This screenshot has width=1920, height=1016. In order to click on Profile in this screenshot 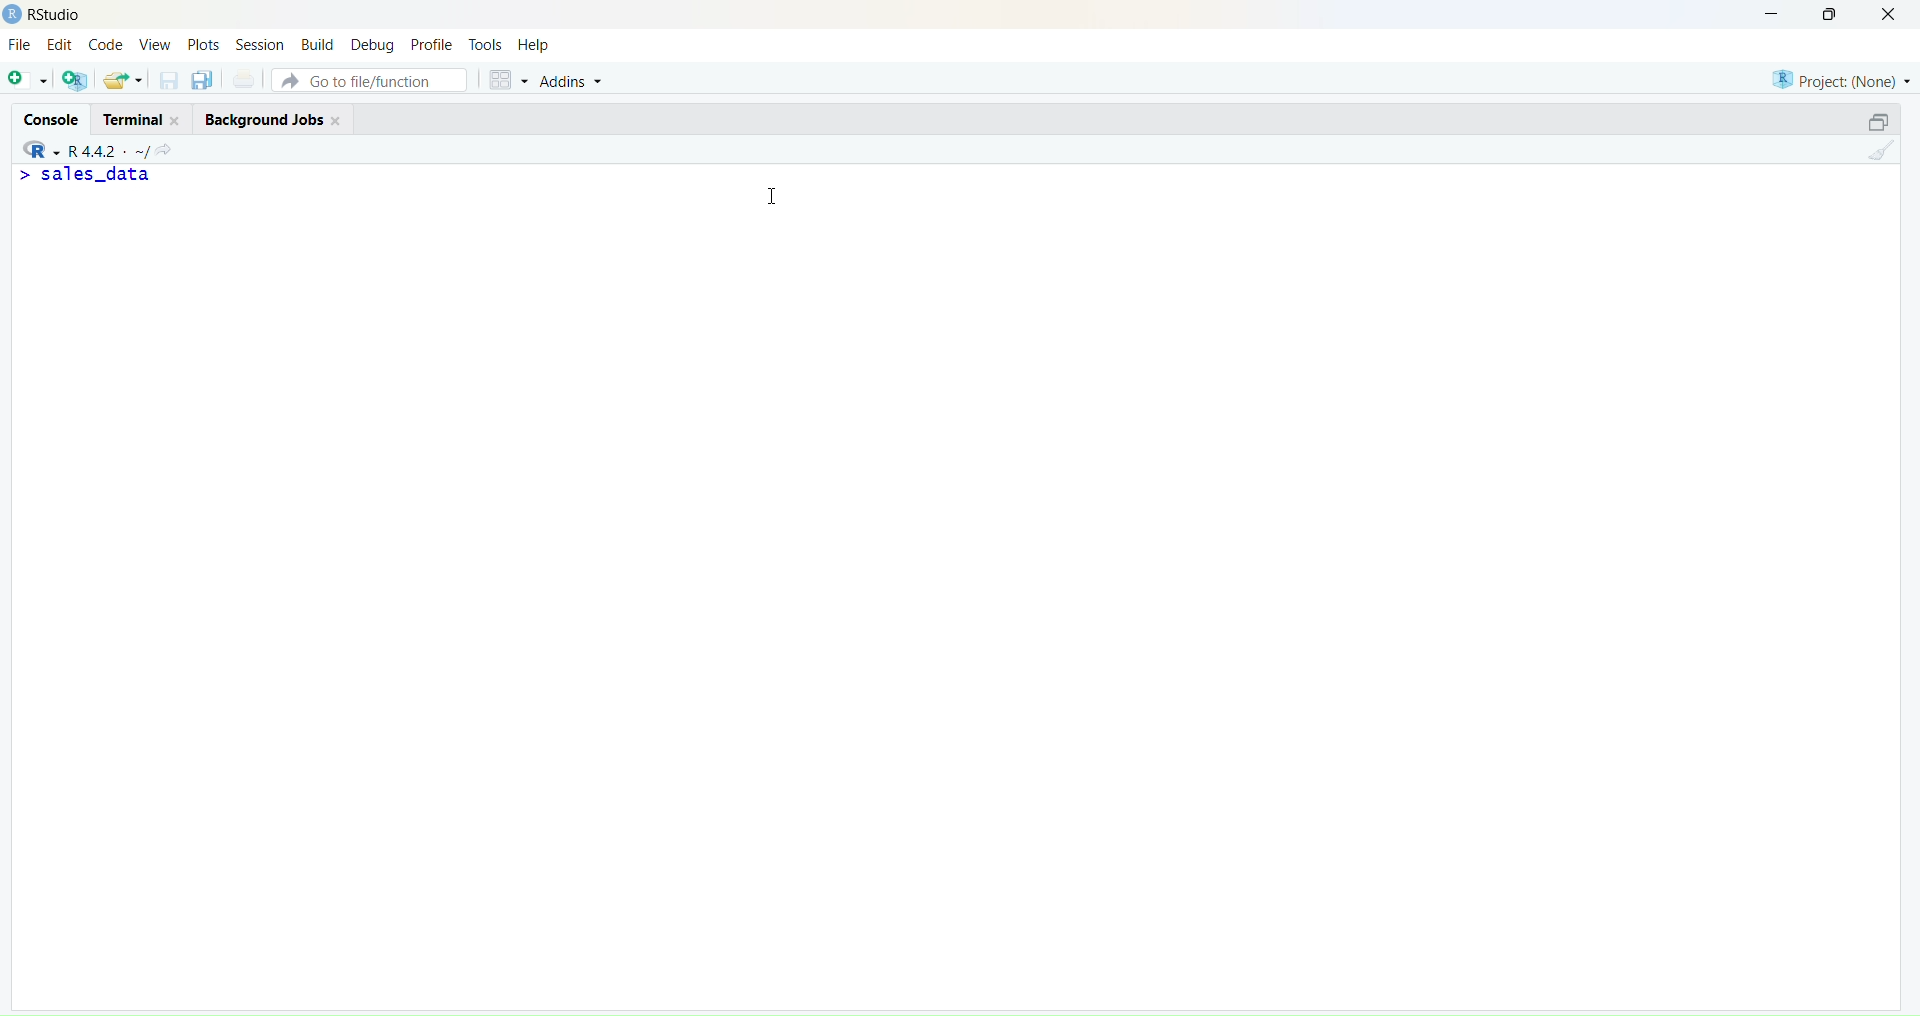, I will do `click(432, 46)`.